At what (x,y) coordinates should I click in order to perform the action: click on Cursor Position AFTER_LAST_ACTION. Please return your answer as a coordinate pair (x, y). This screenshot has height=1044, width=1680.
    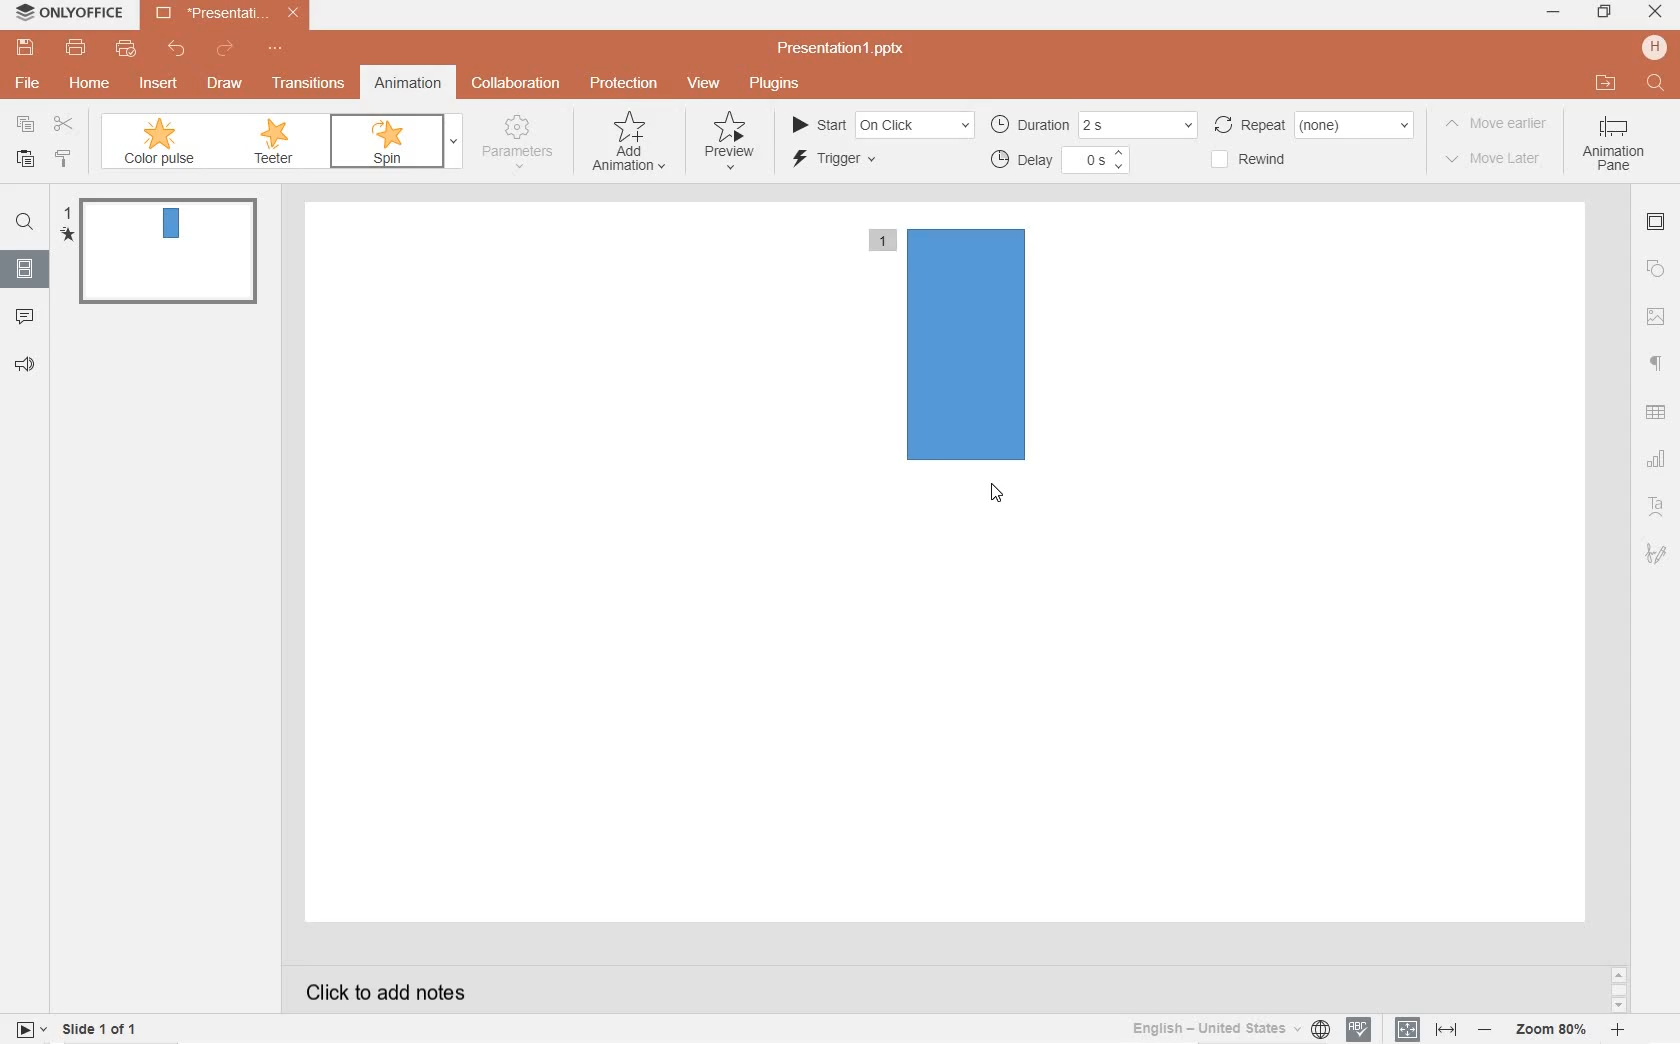
    Looking at the image, I should click on (997, 493).